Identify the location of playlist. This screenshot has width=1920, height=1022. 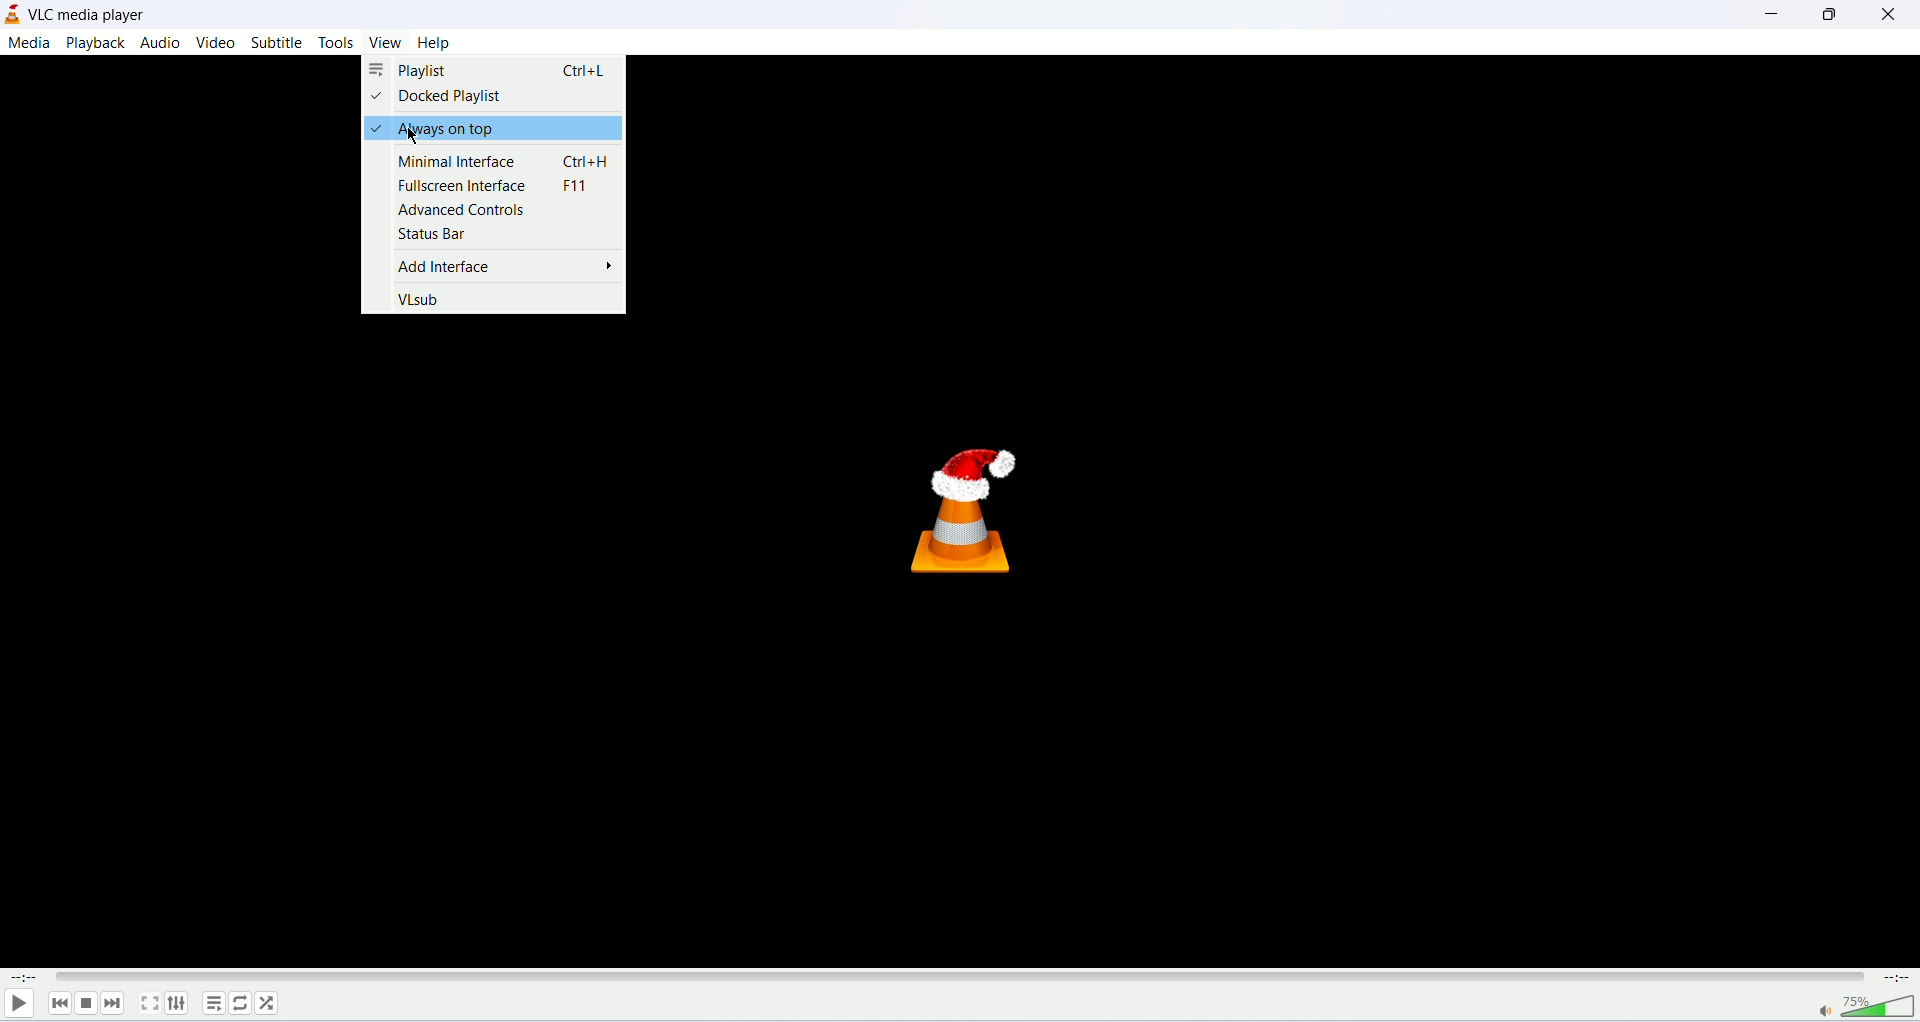
(494, 68).